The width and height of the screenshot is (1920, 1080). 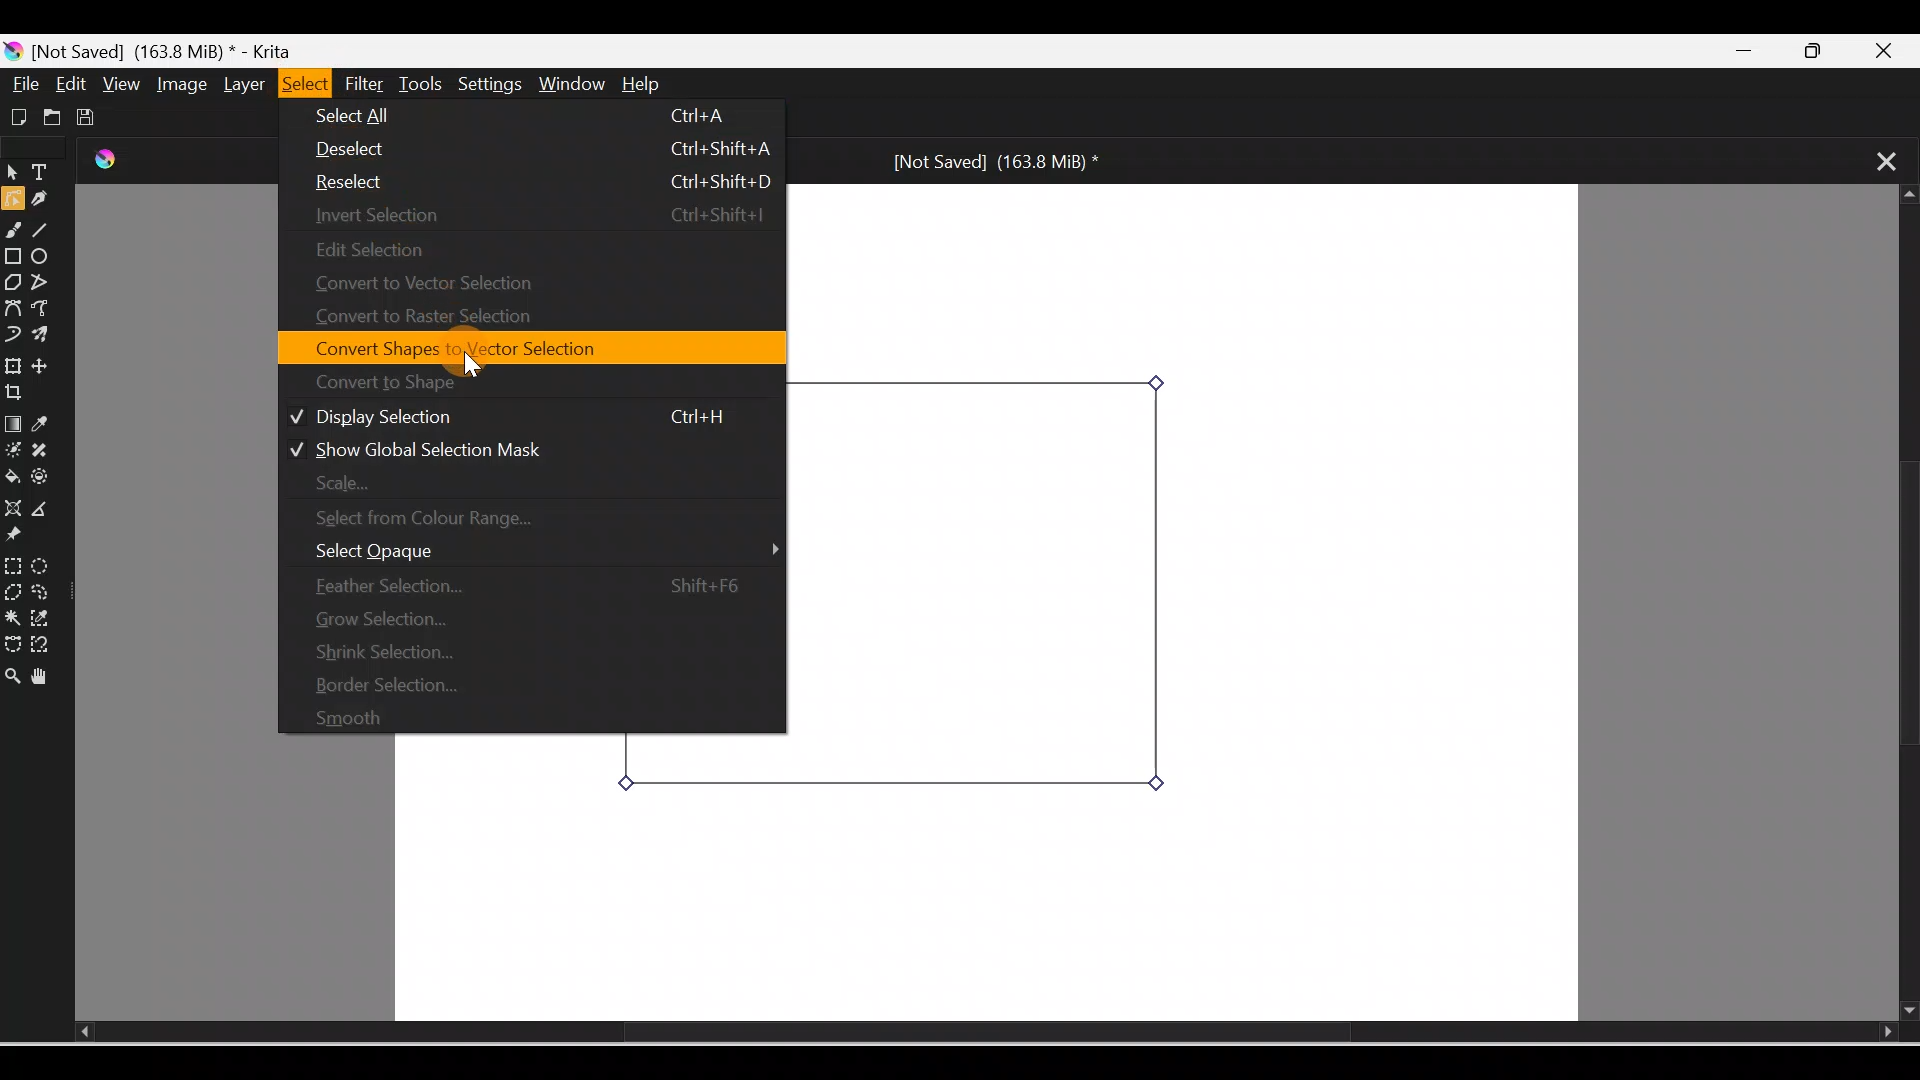 I want to click on Rectangle, so click(x=14, y=256).